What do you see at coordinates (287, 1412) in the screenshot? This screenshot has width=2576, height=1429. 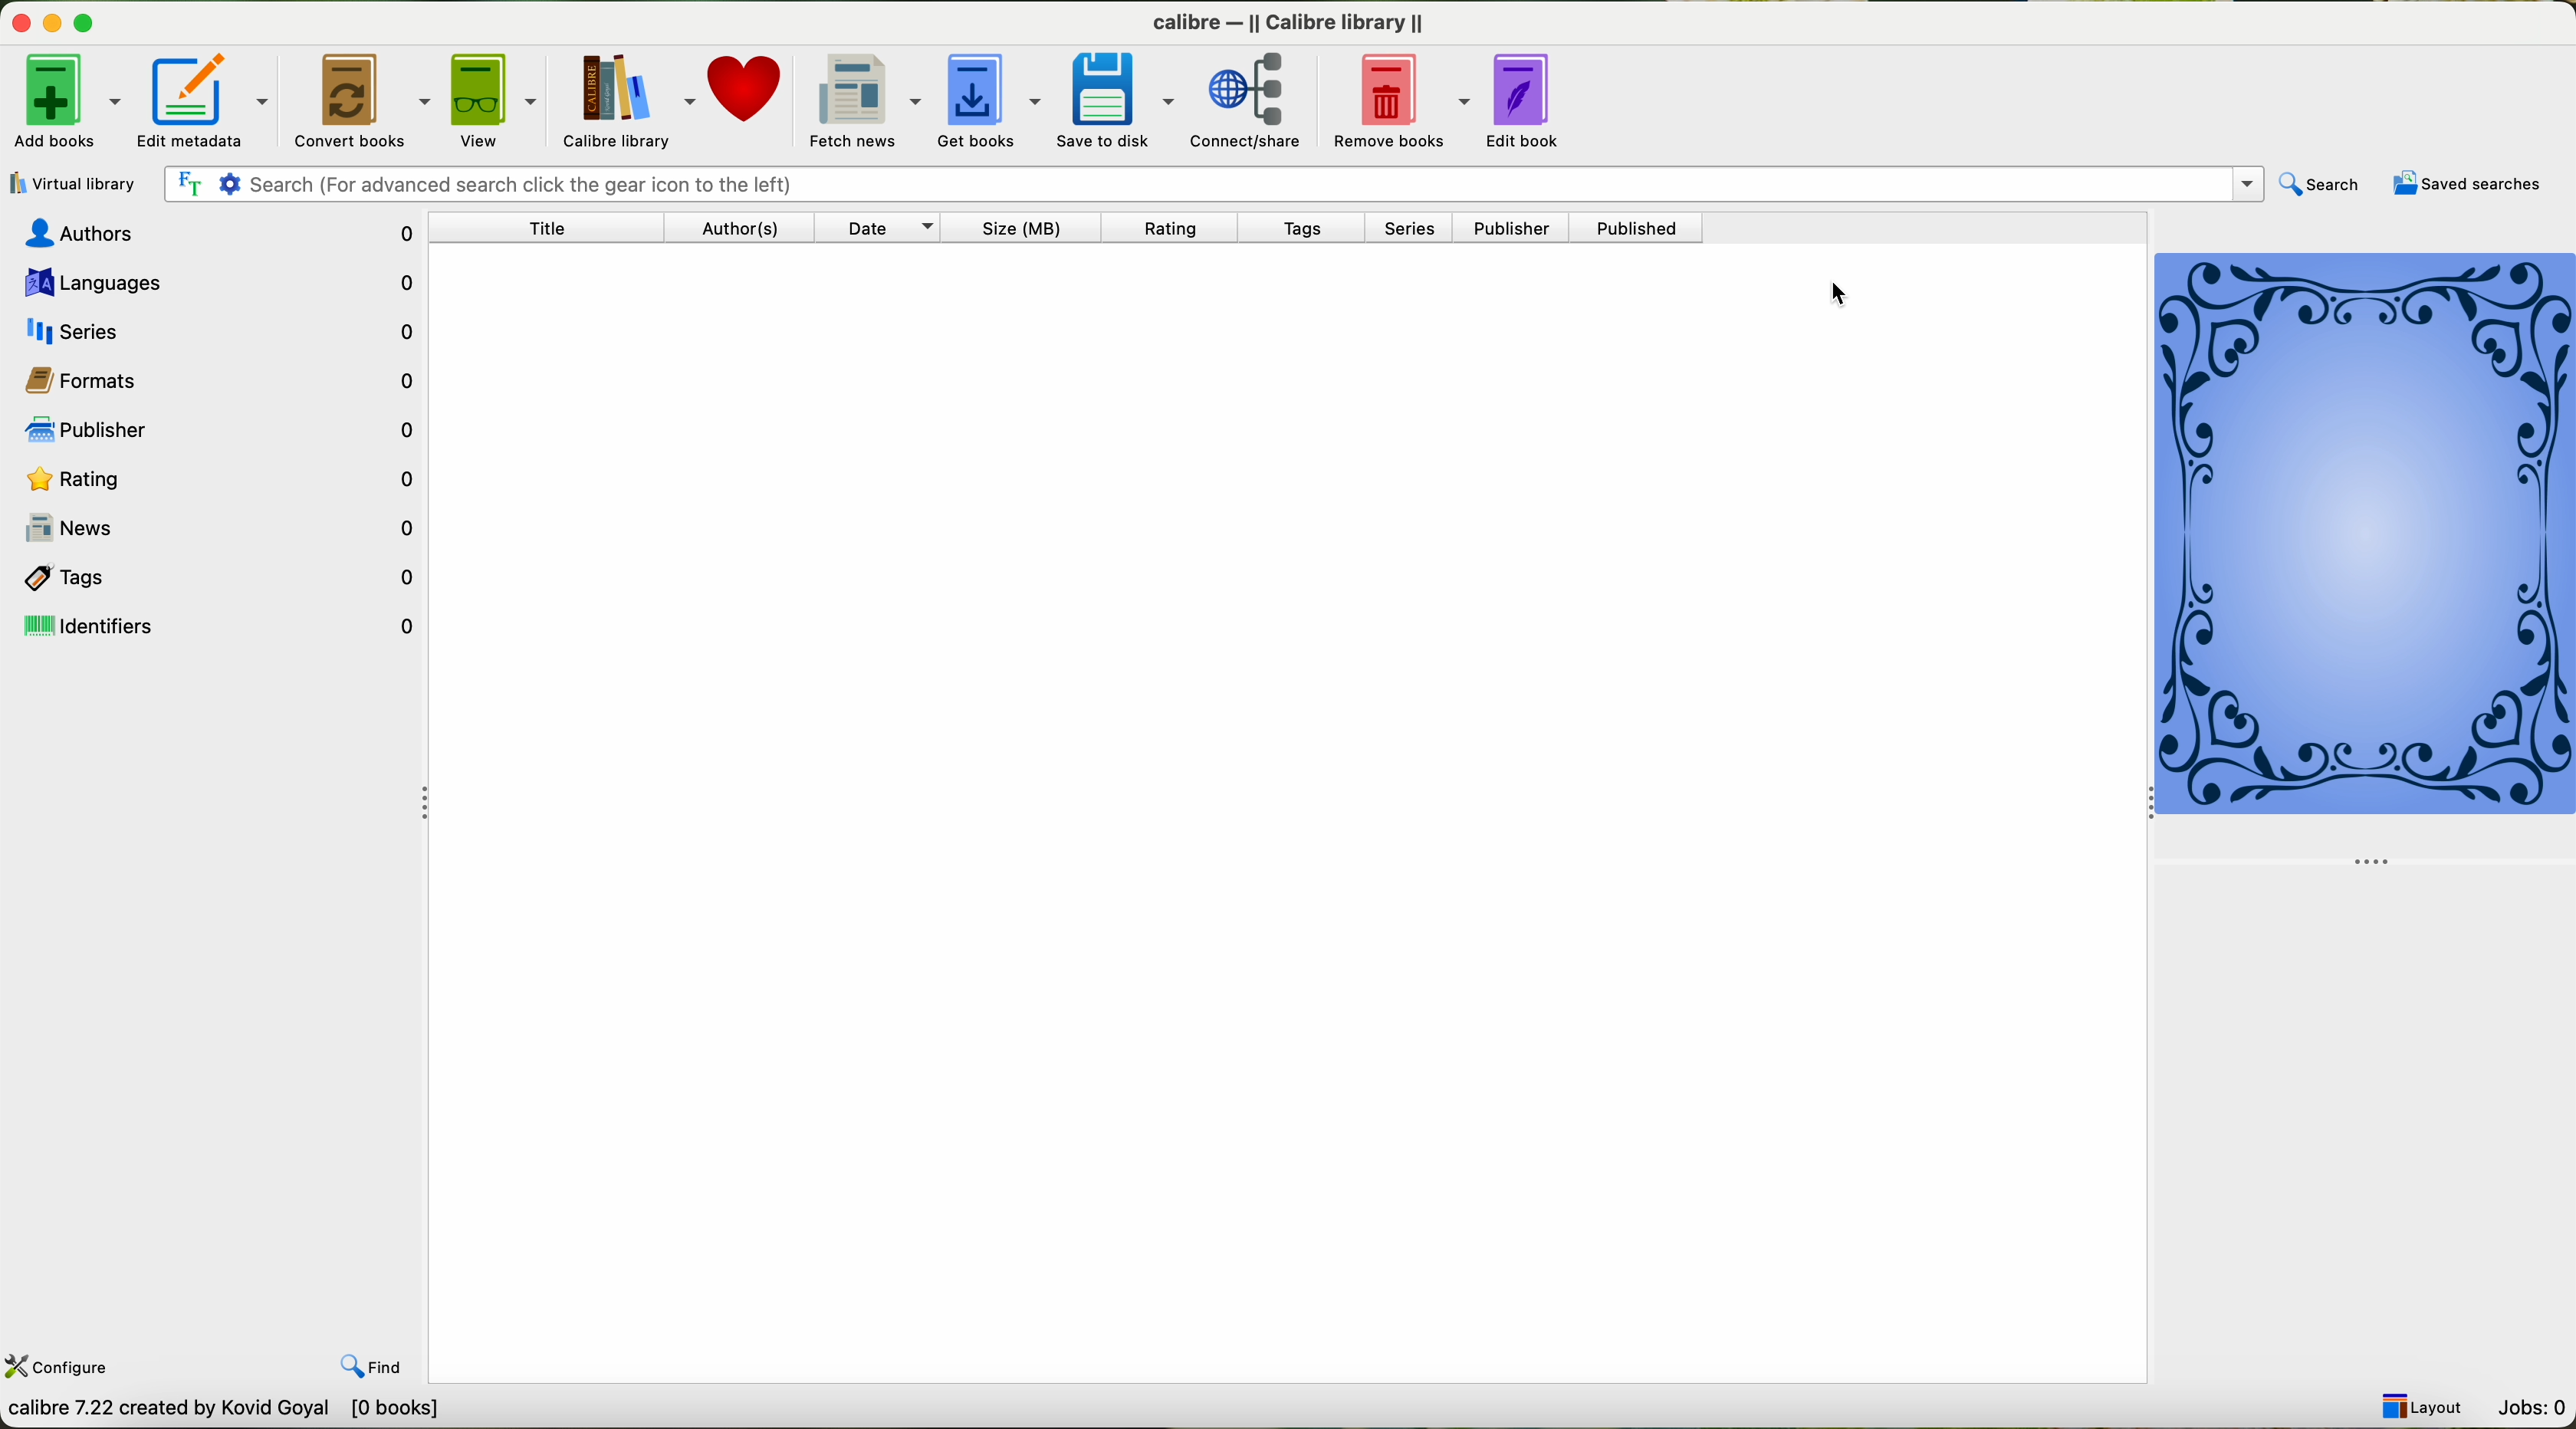 I see `calibe 7.22 creatd by Kavid Goyal [one book]` at bounding box center [287, 1412].